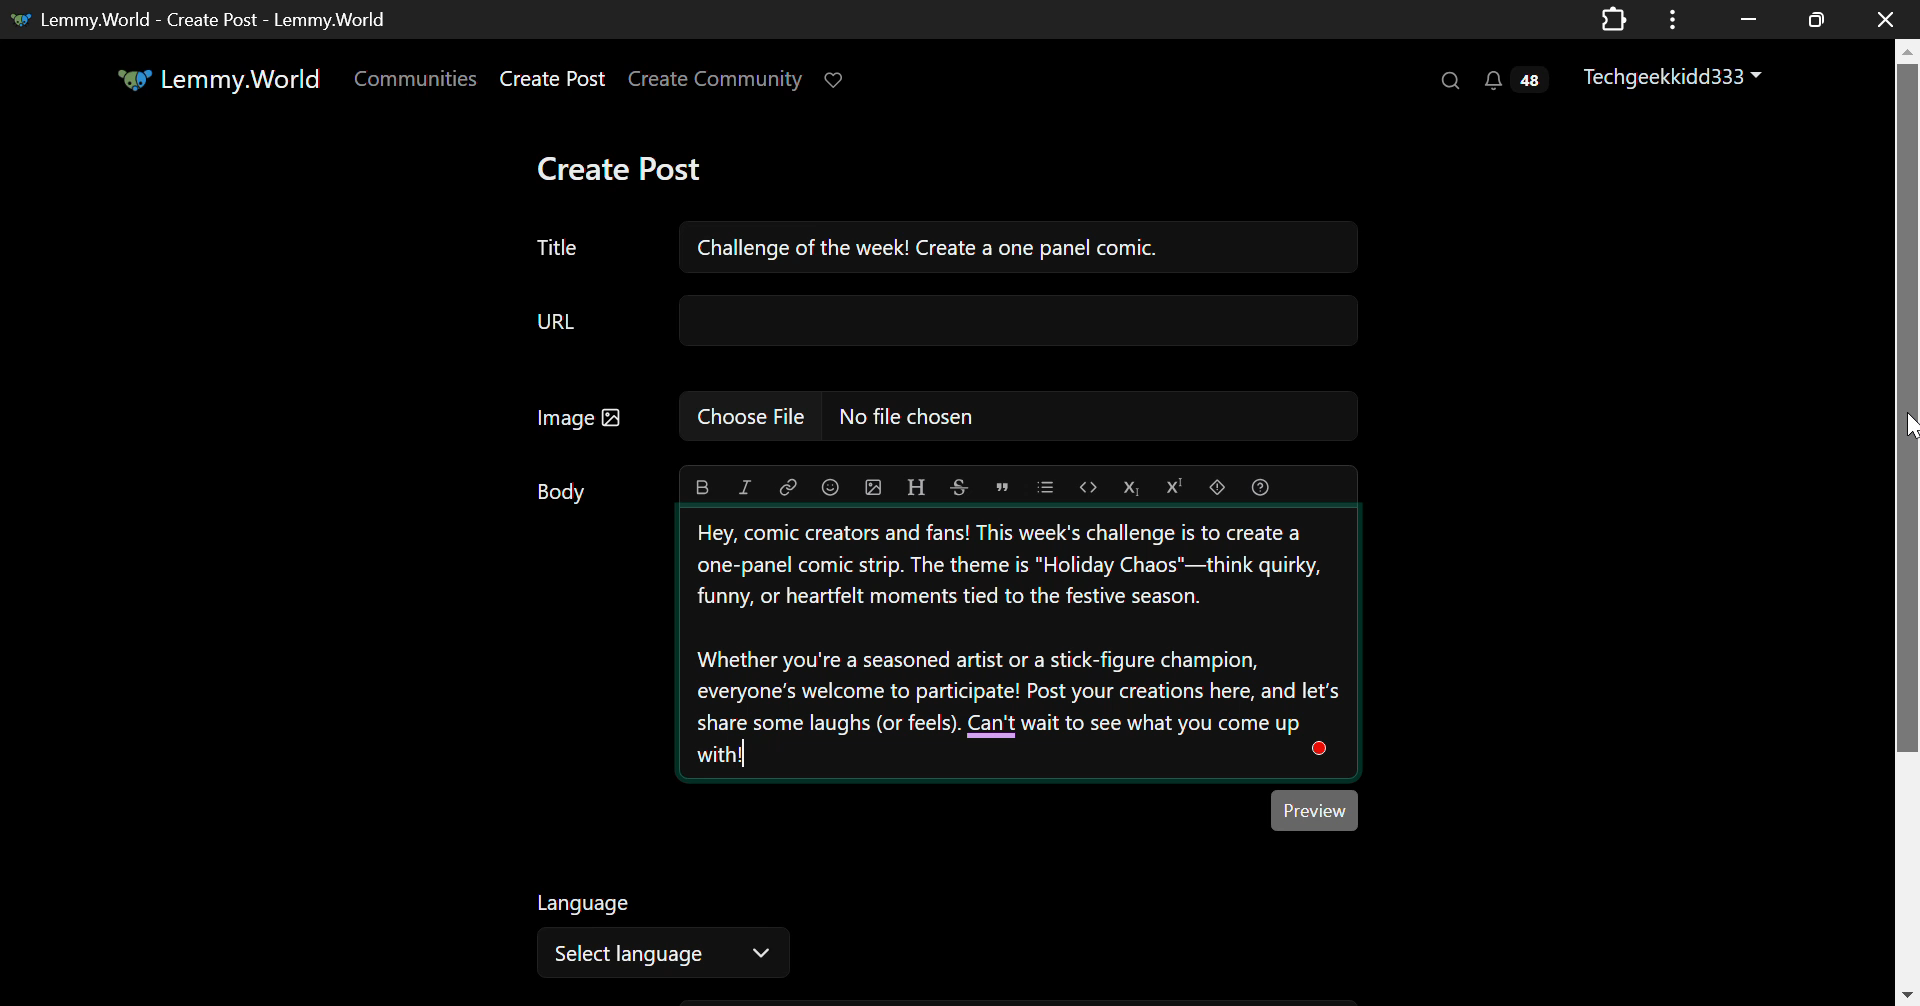 The width and height of the screenshot is (1920, 1006). What do you see at coordinates (1748, 17) in the screenshot?
I see `Restore Down` at bounding box center [1748, 17].